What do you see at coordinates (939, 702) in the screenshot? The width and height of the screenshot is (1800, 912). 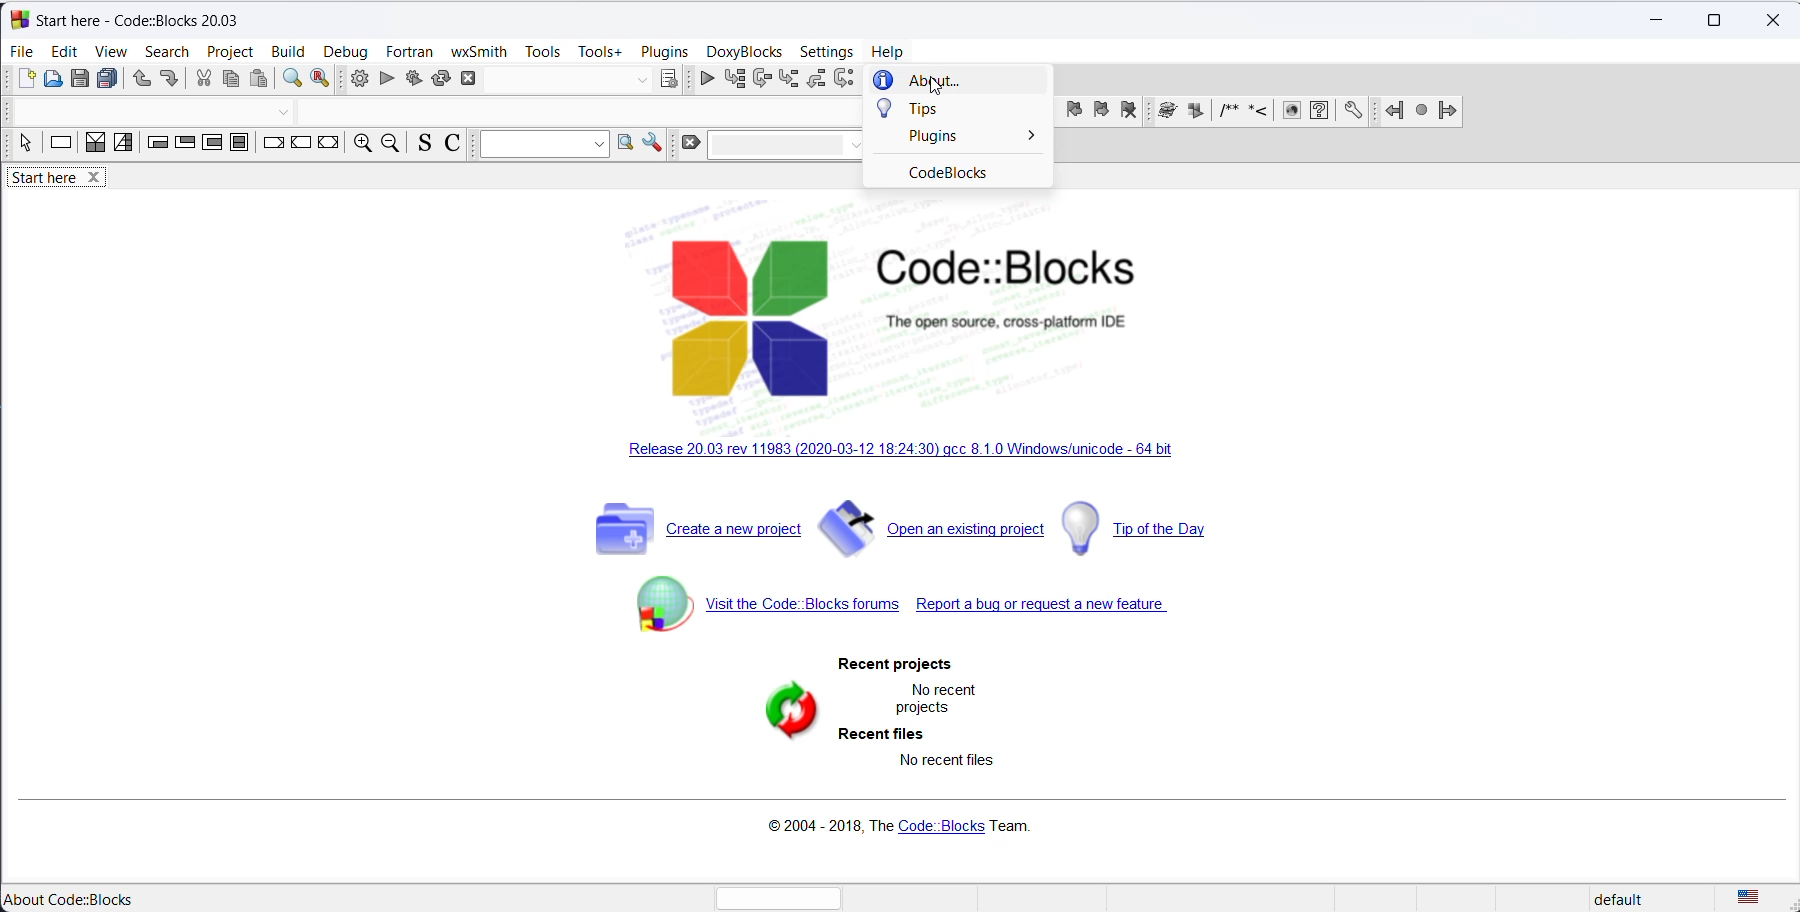 I see `no recent project` at bounding box center [939, 702].